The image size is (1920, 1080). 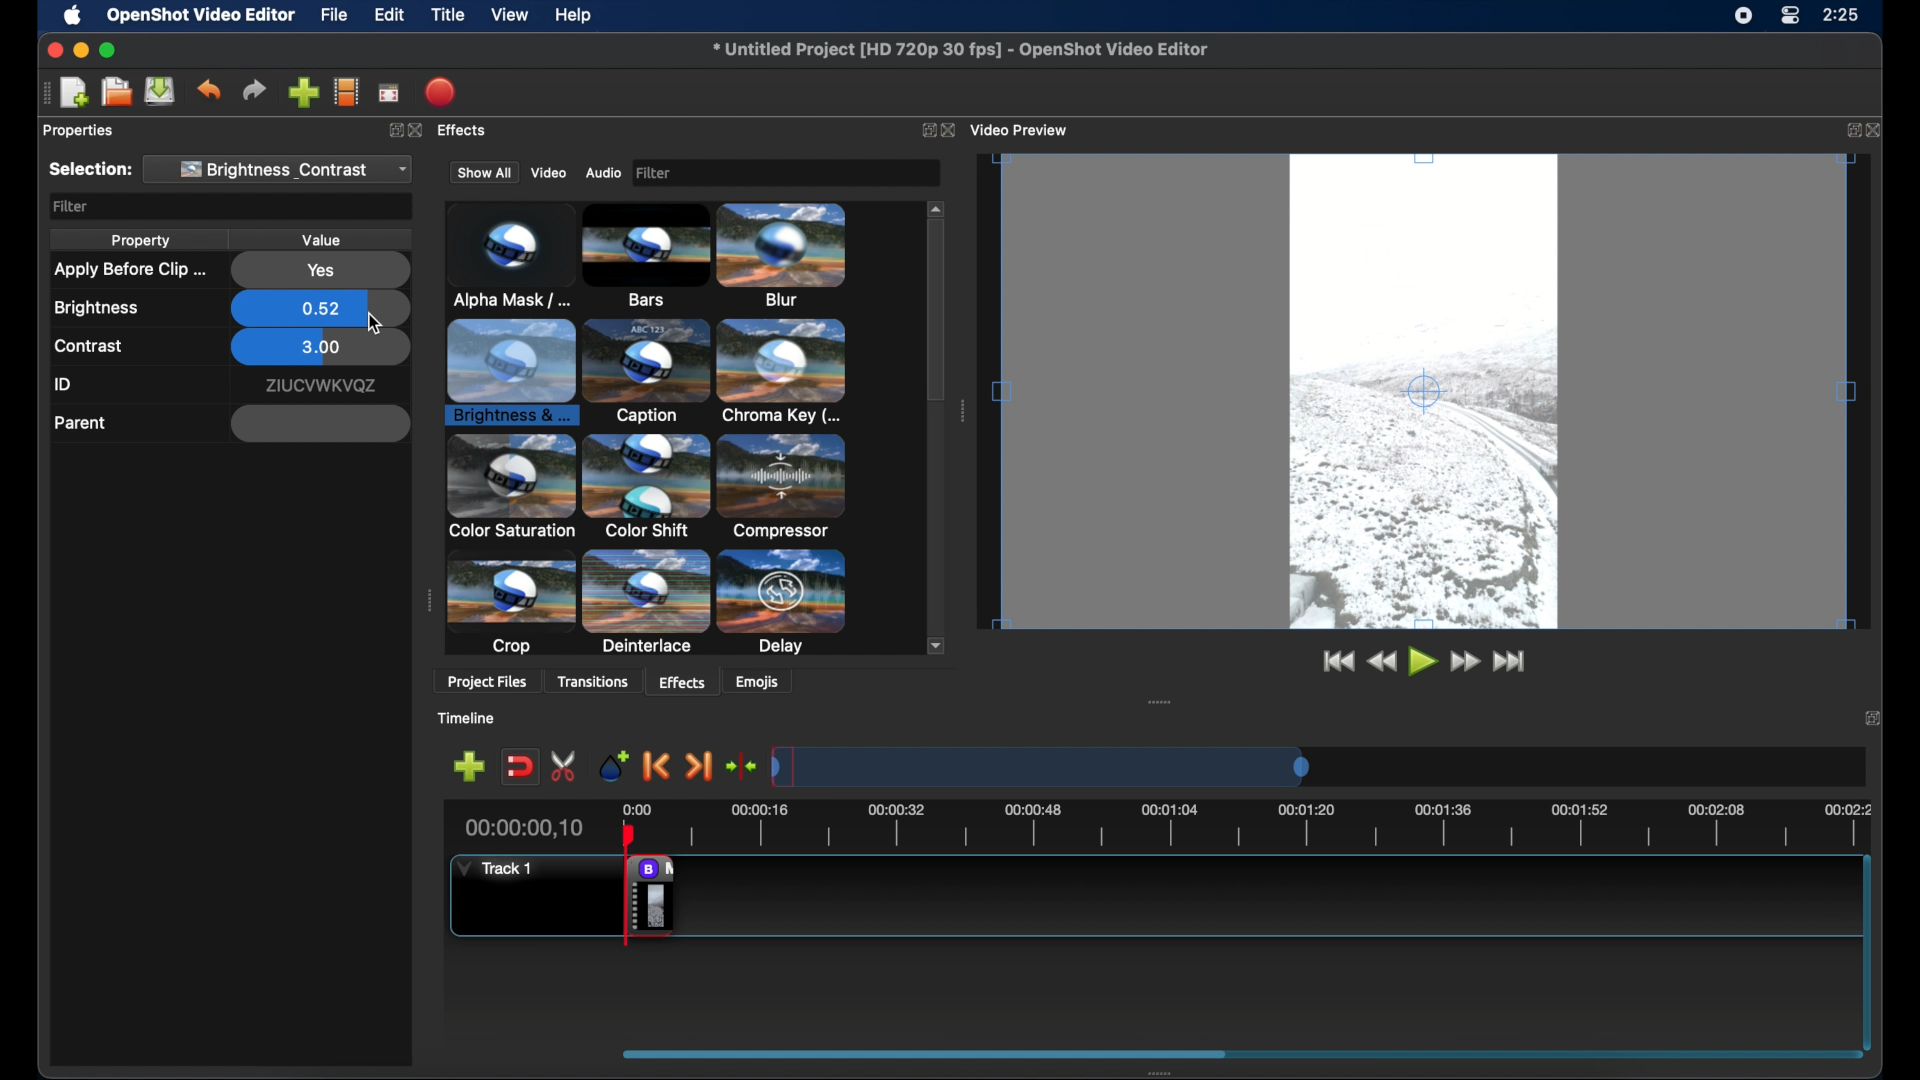 I want to click on drag handle, so click(x=427, y=601).